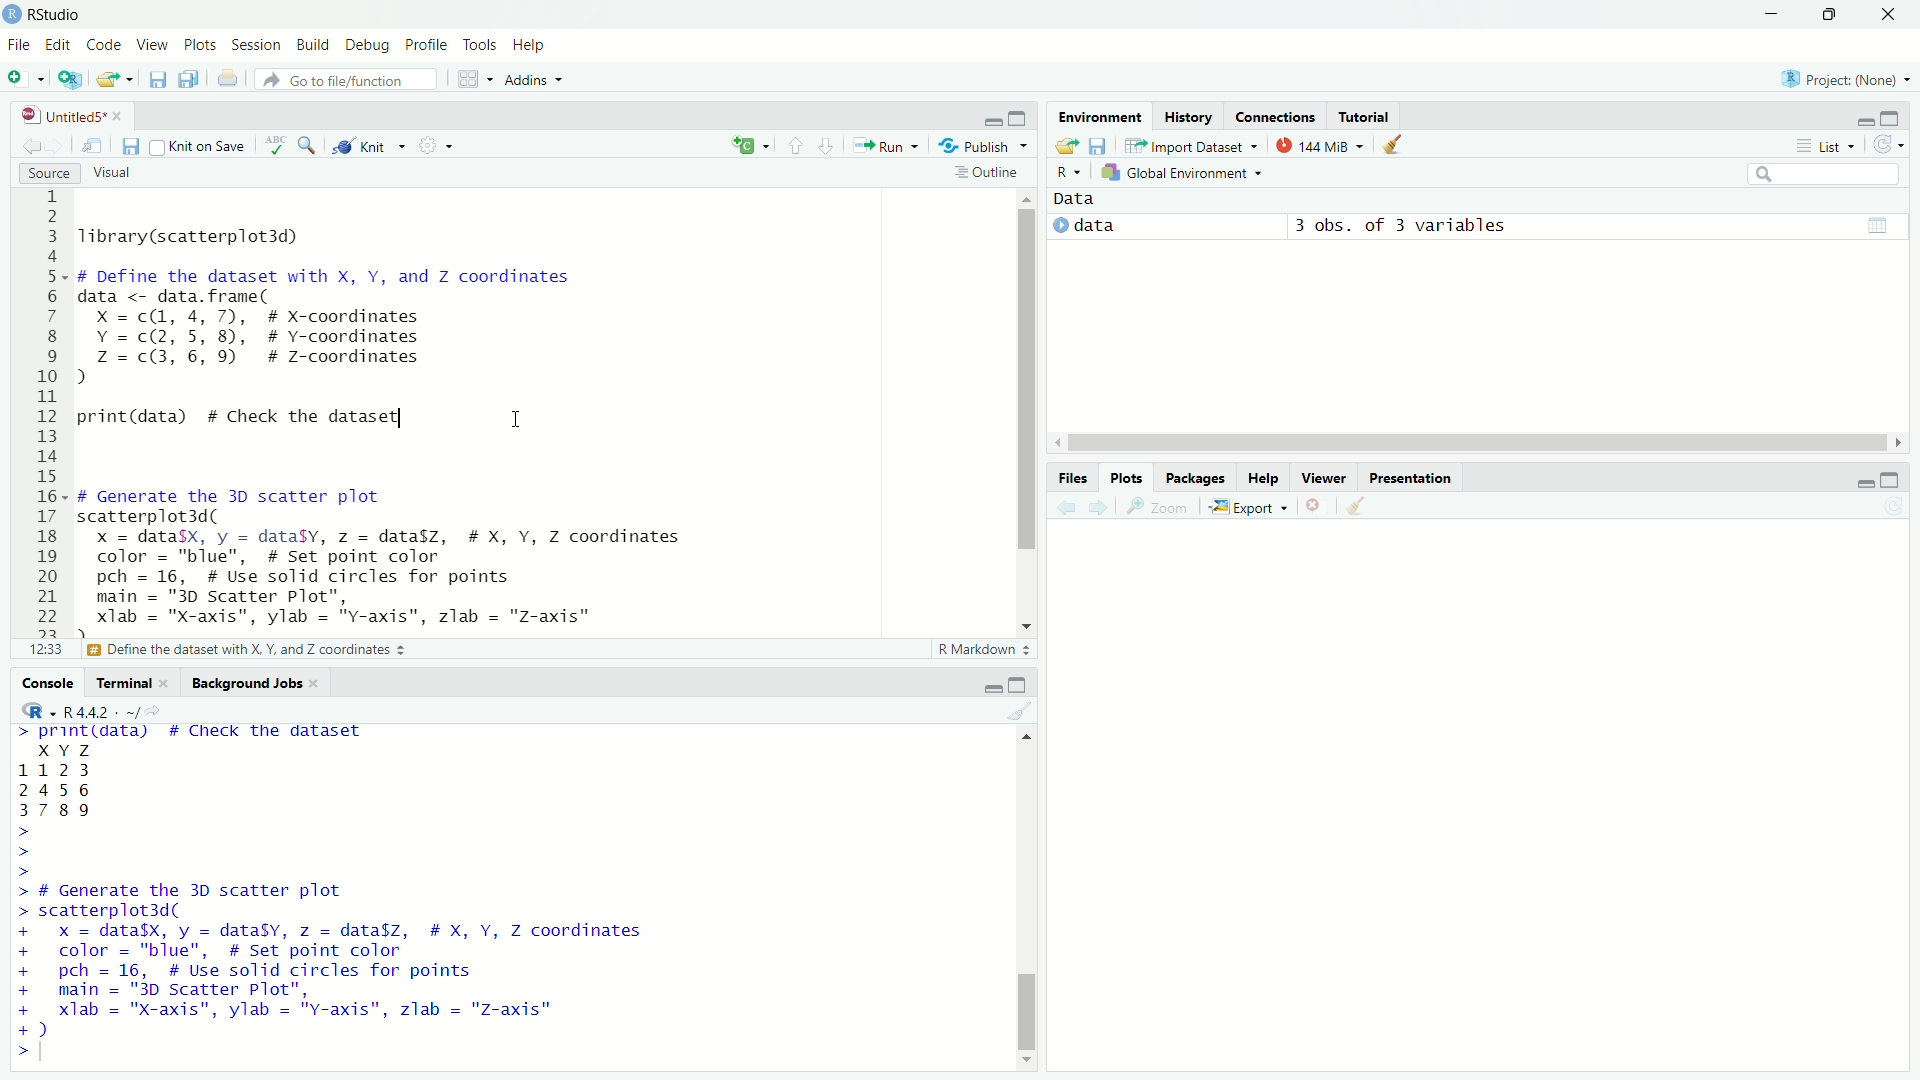  Describe the element at coordinates (1902, 440) in the screenshot. I see `move right` at that location.